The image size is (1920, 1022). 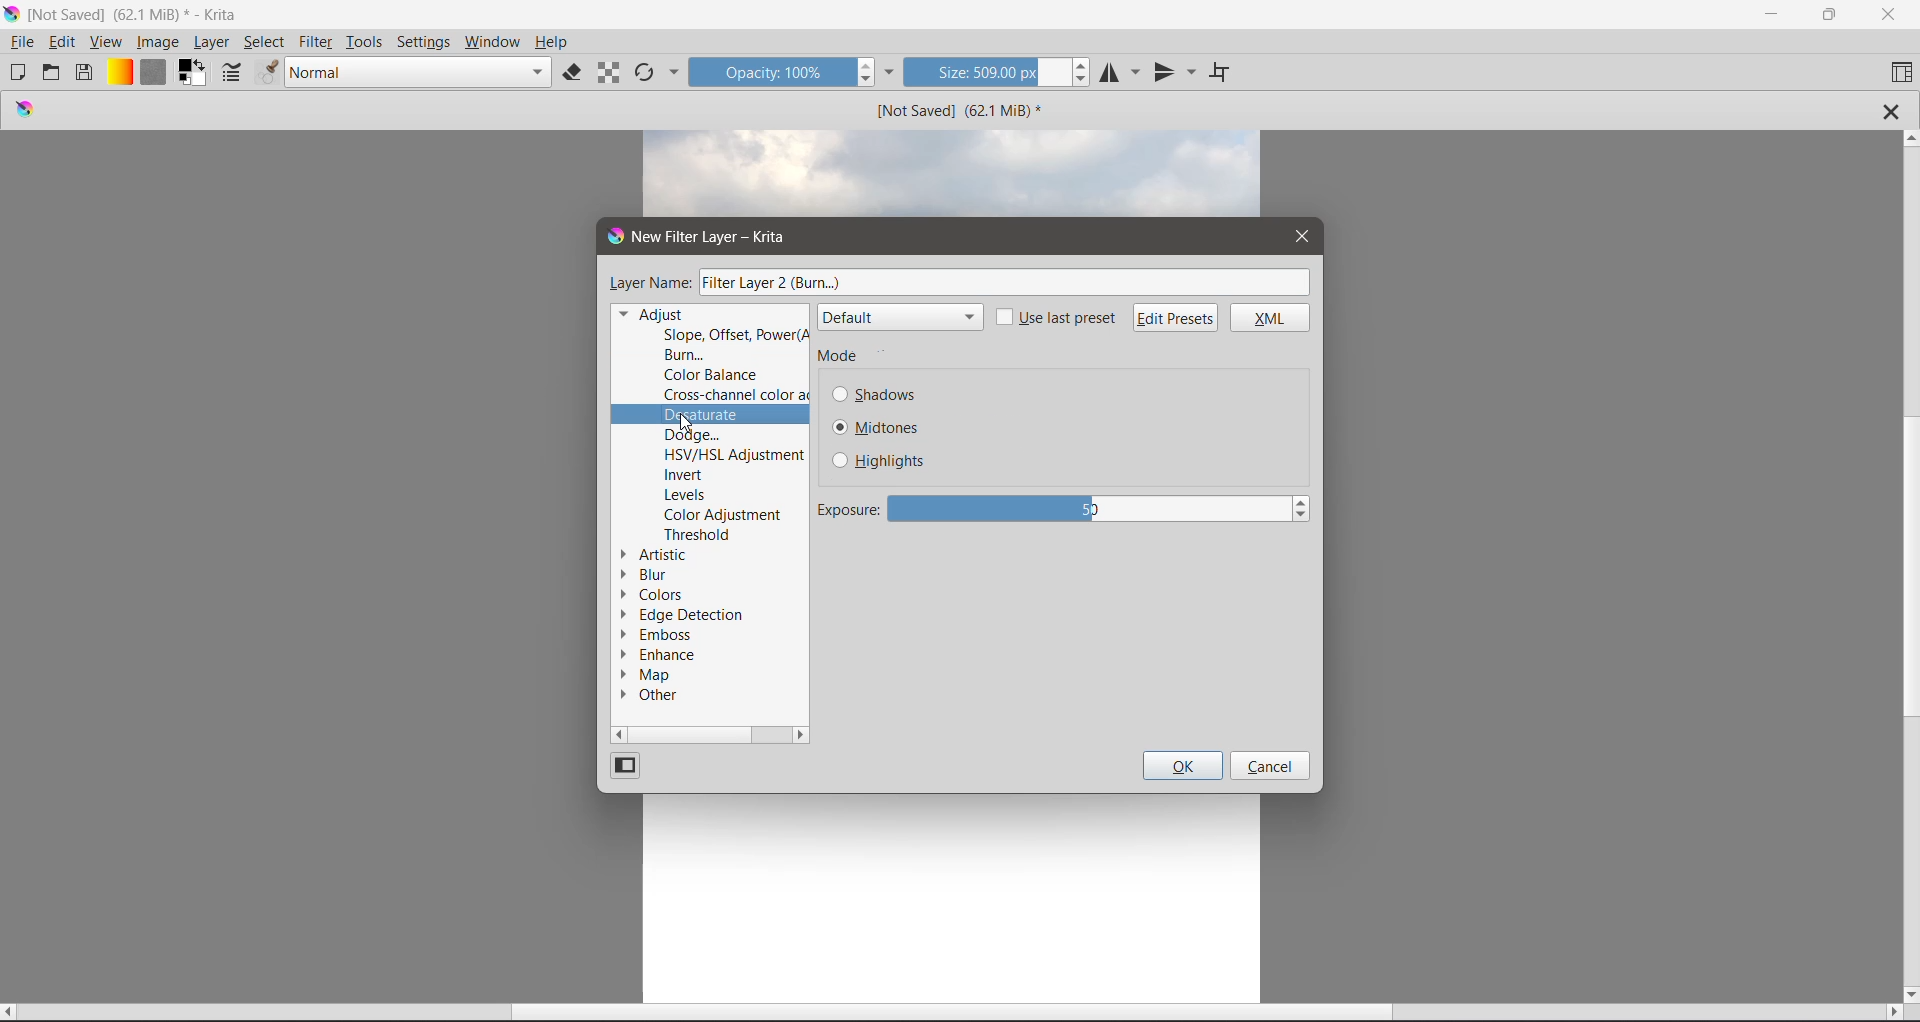 What do you see at coordinates (106, 42) in the screenshot?
I see `View` at bounding box center [106, 42].